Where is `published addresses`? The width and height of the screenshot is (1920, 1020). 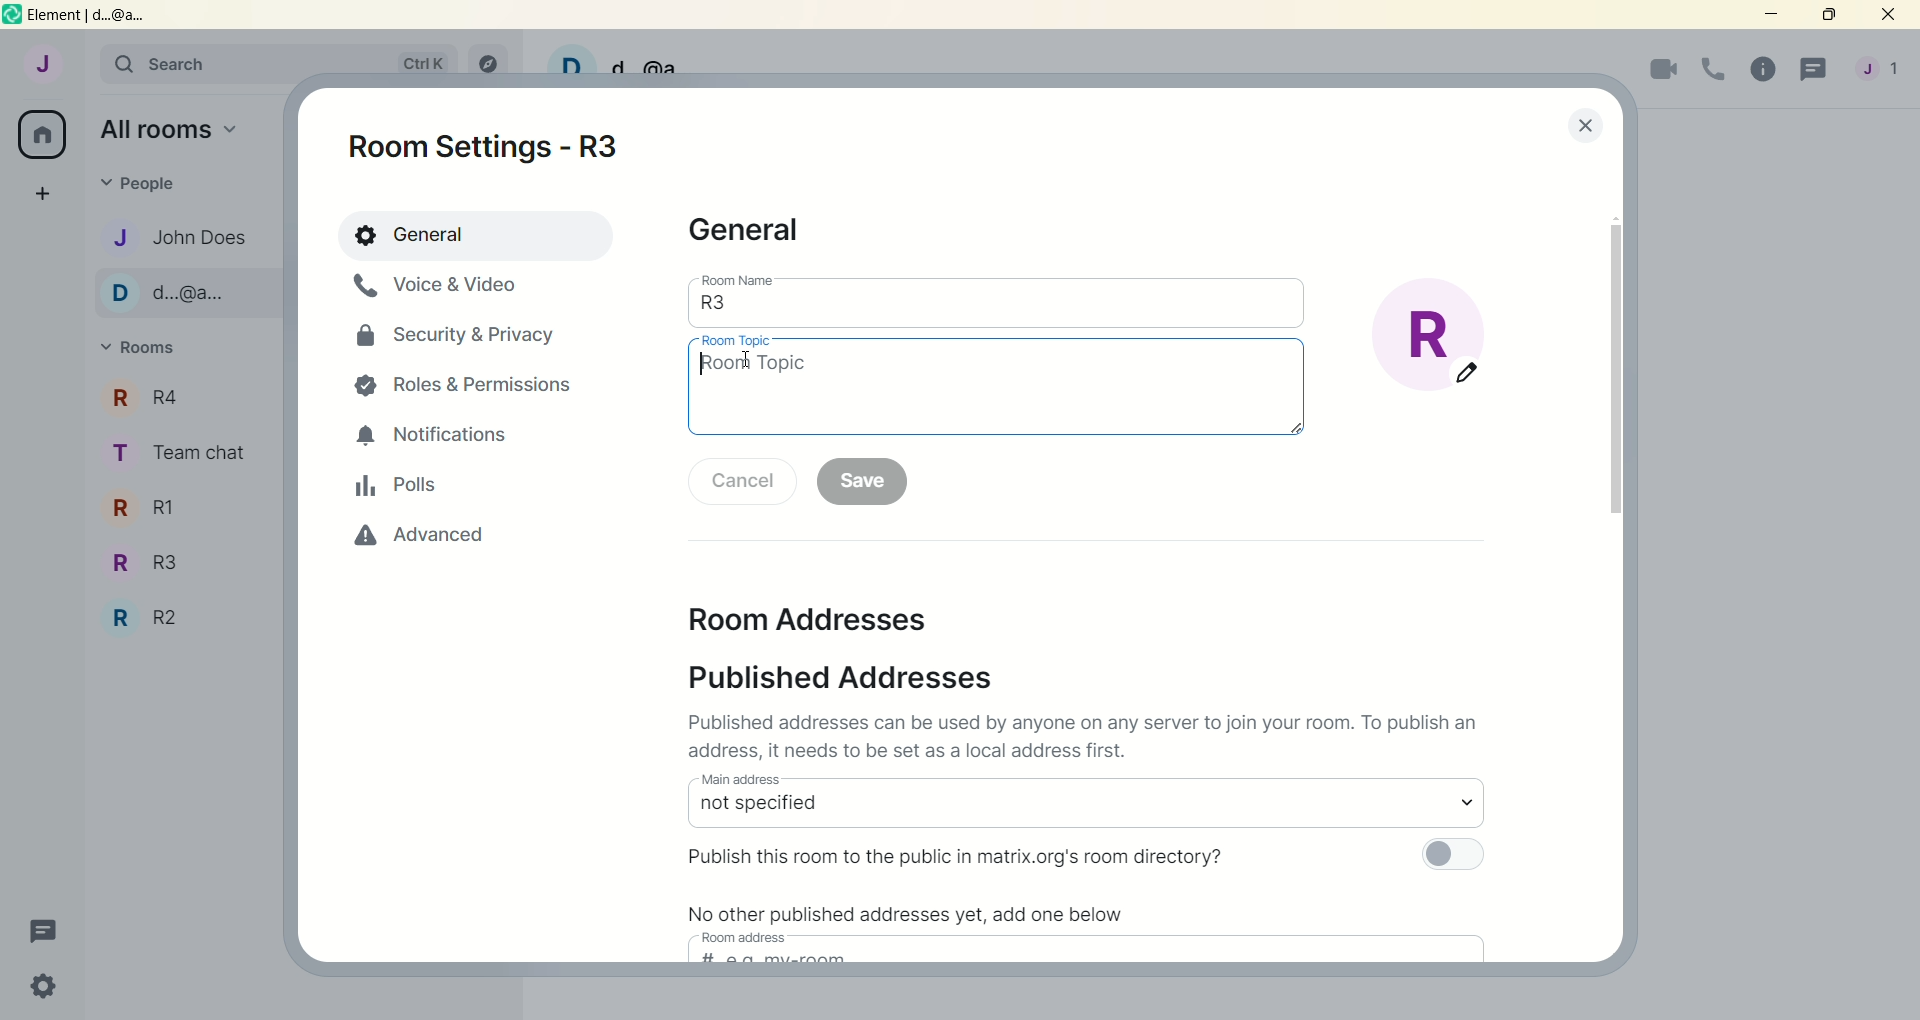 published addresses is located at coordinates (831, 680).